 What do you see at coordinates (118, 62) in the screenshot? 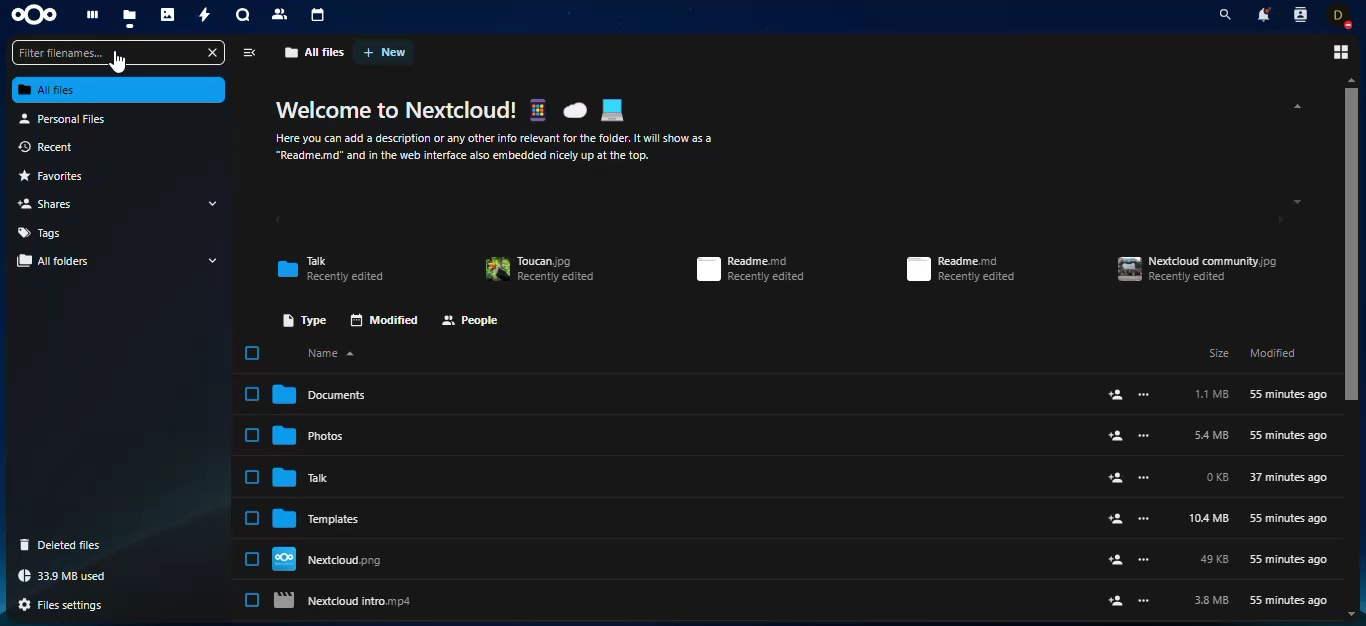
I see `Cursor` at bounding box center [118, 62].